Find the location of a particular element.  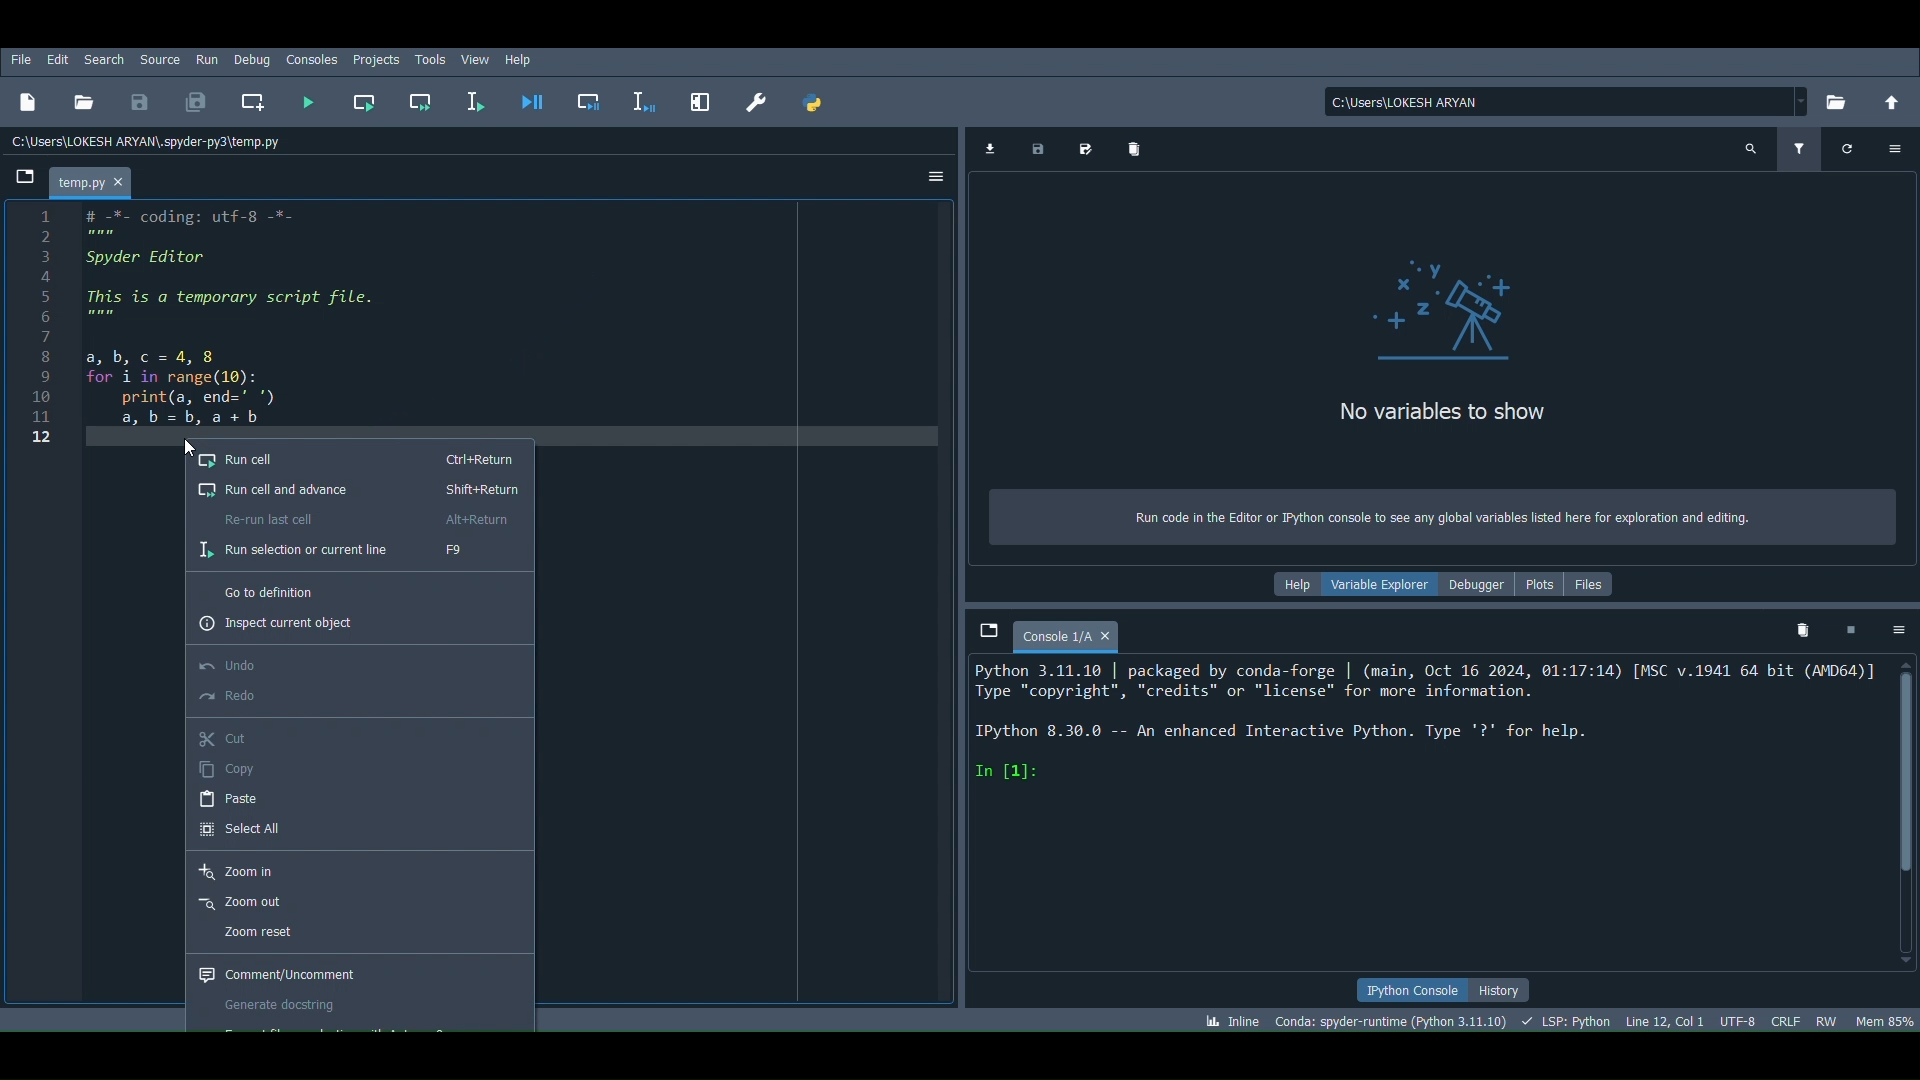

Redo is located at coordinates (355, 696).